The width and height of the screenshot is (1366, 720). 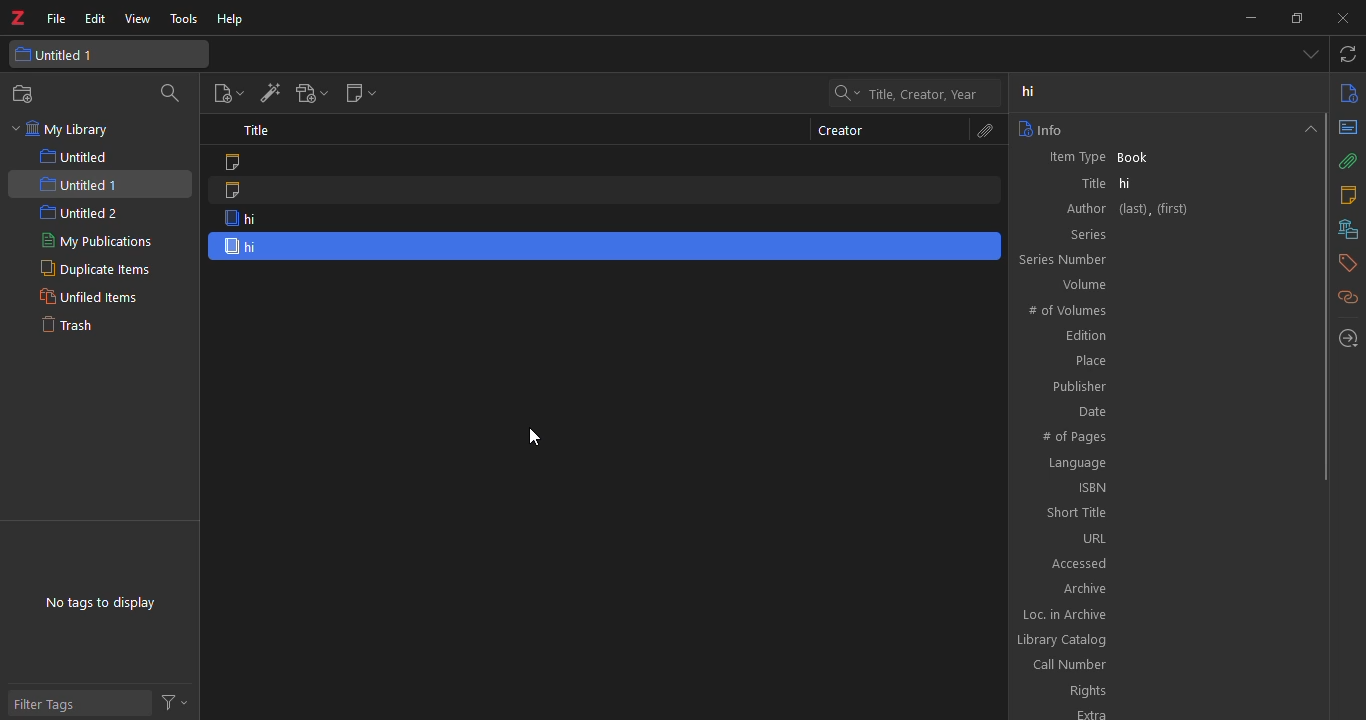 I want to click on extra, so click(x=1090, y=713).